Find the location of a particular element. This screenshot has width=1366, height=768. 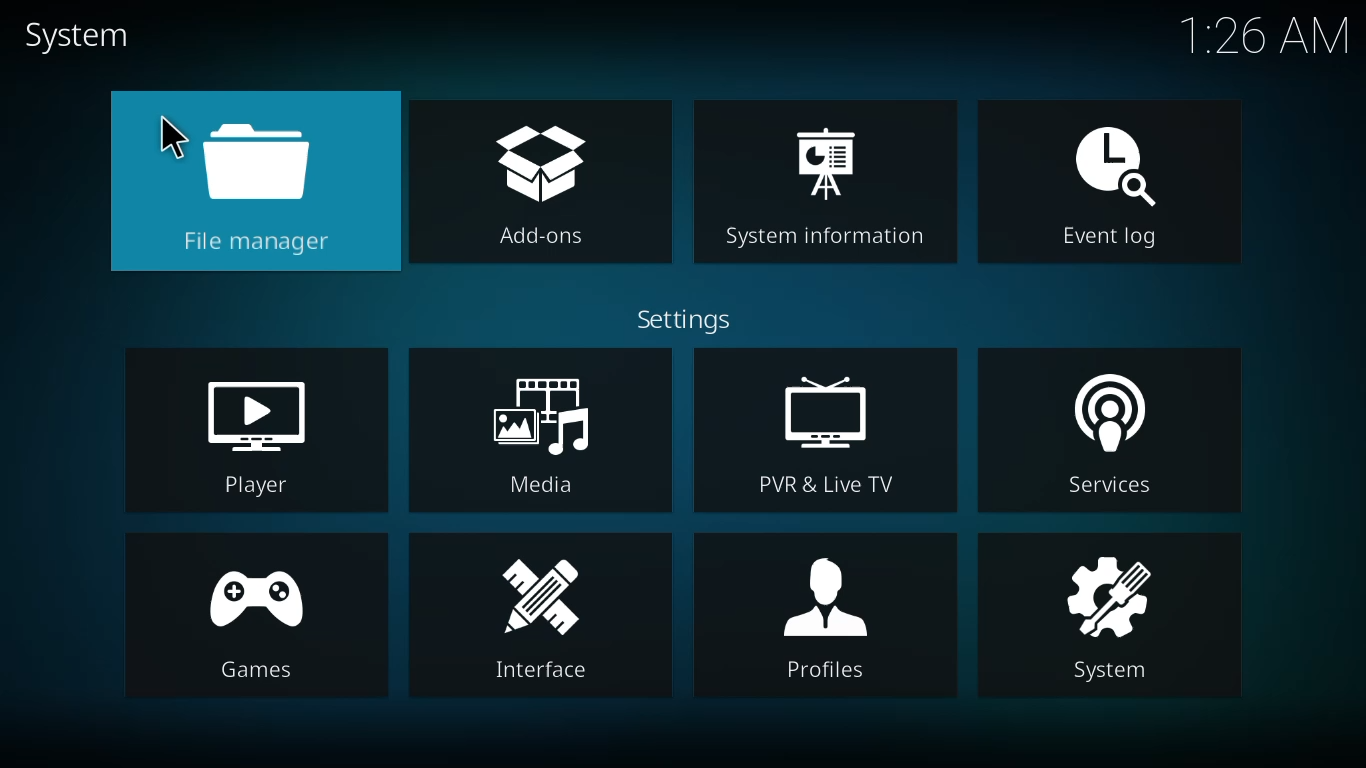

games is located at coordinates (258, 621).